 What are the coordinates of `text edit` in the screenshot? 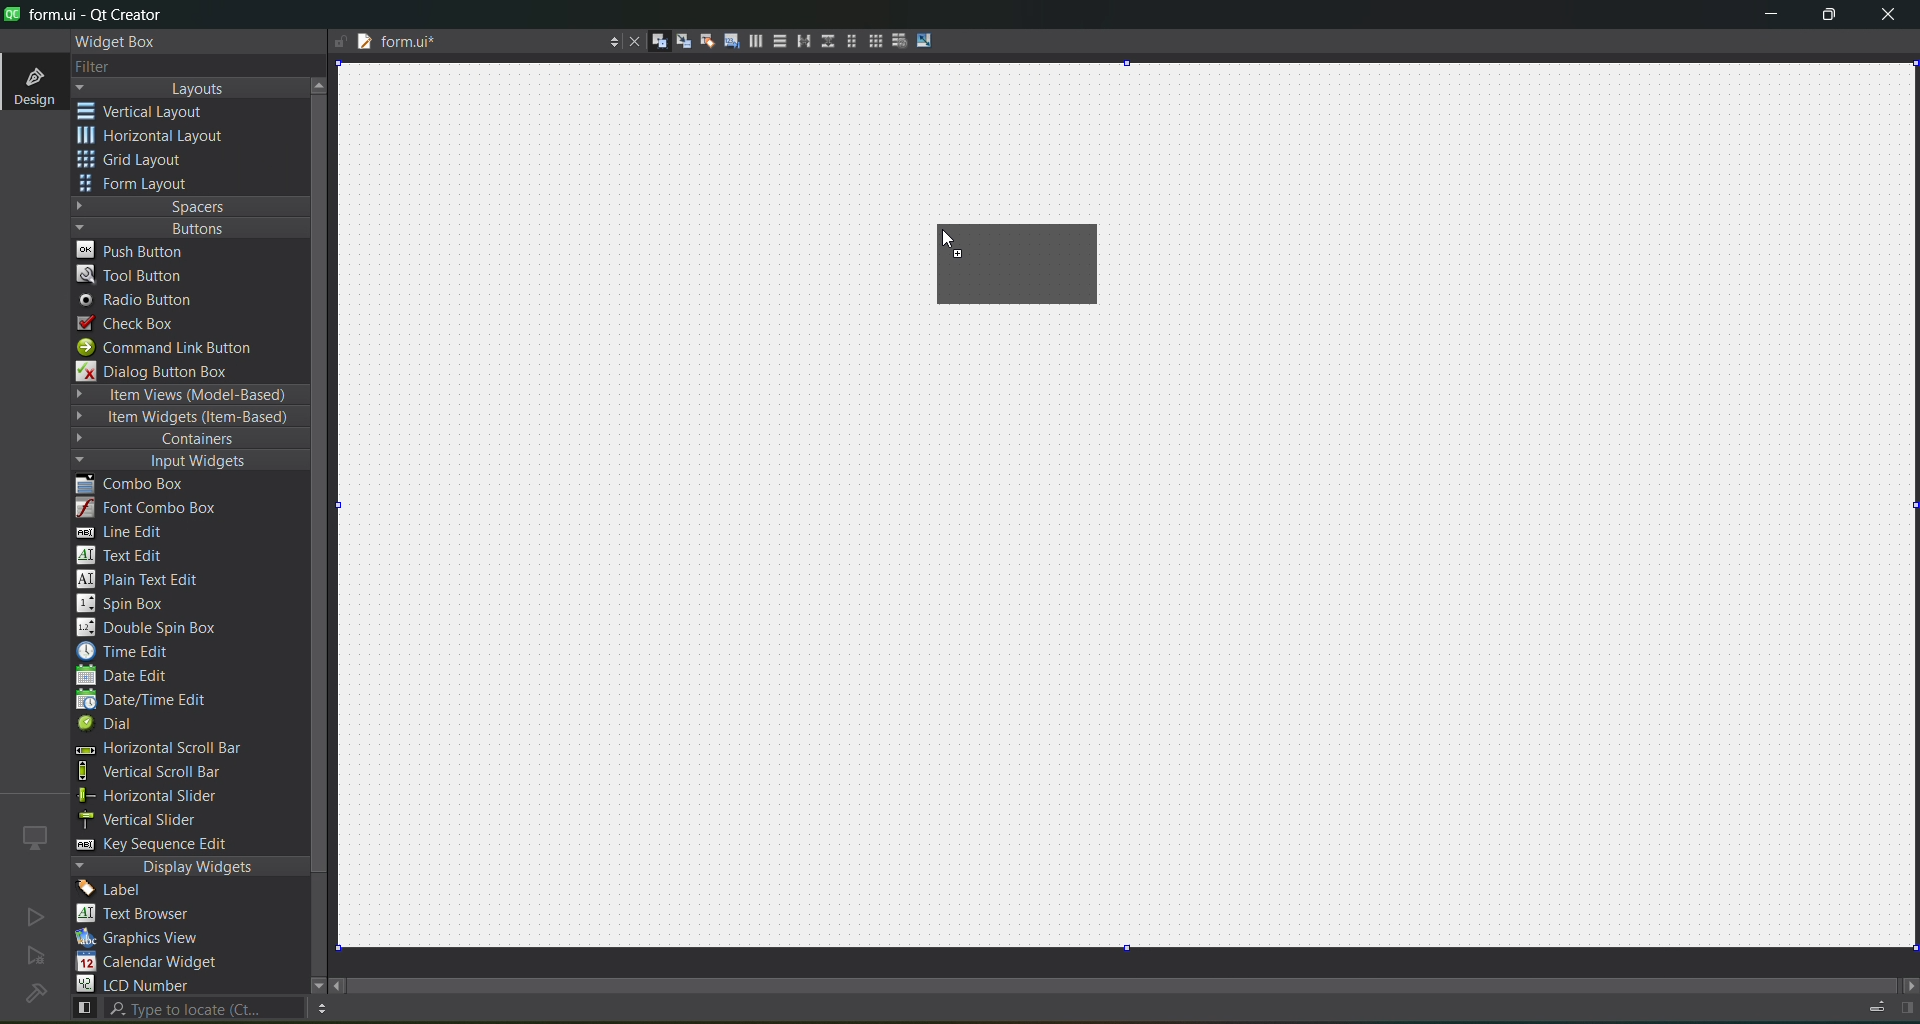 It's located at (126, 554).